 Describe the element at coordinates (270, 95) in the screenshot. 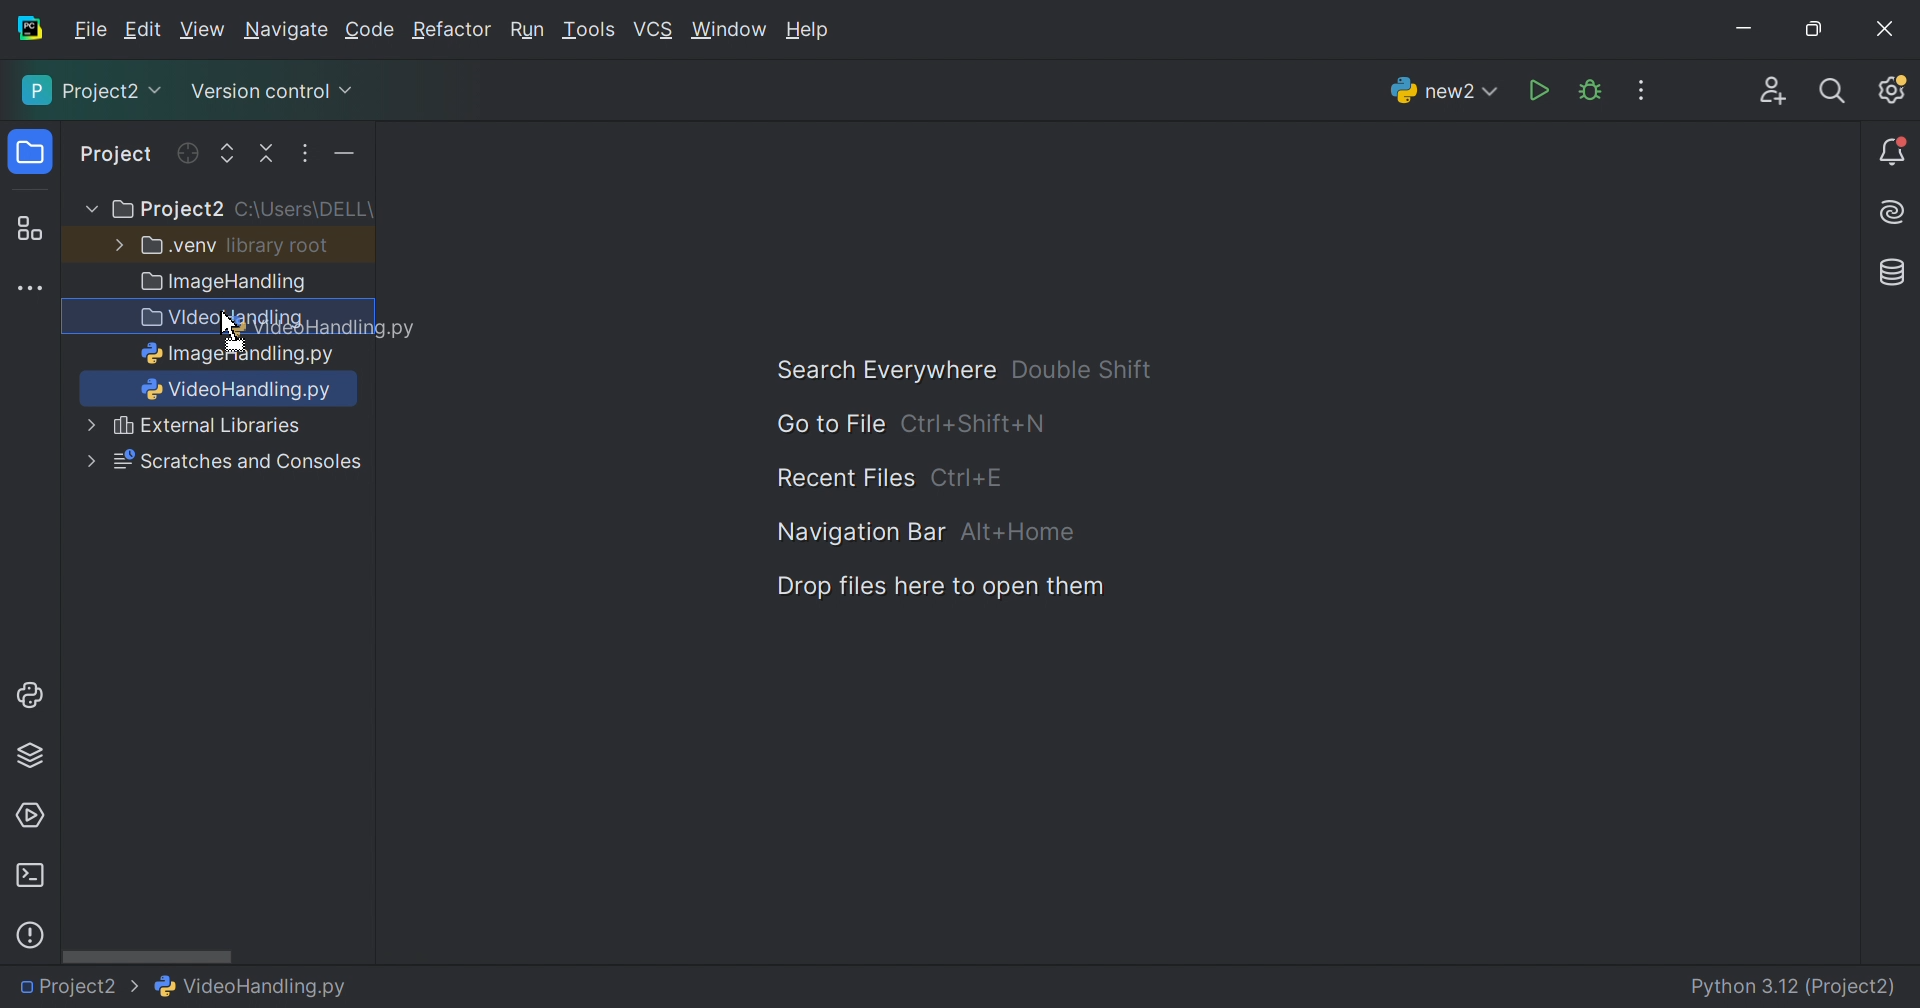

I see `Version control` at that location.